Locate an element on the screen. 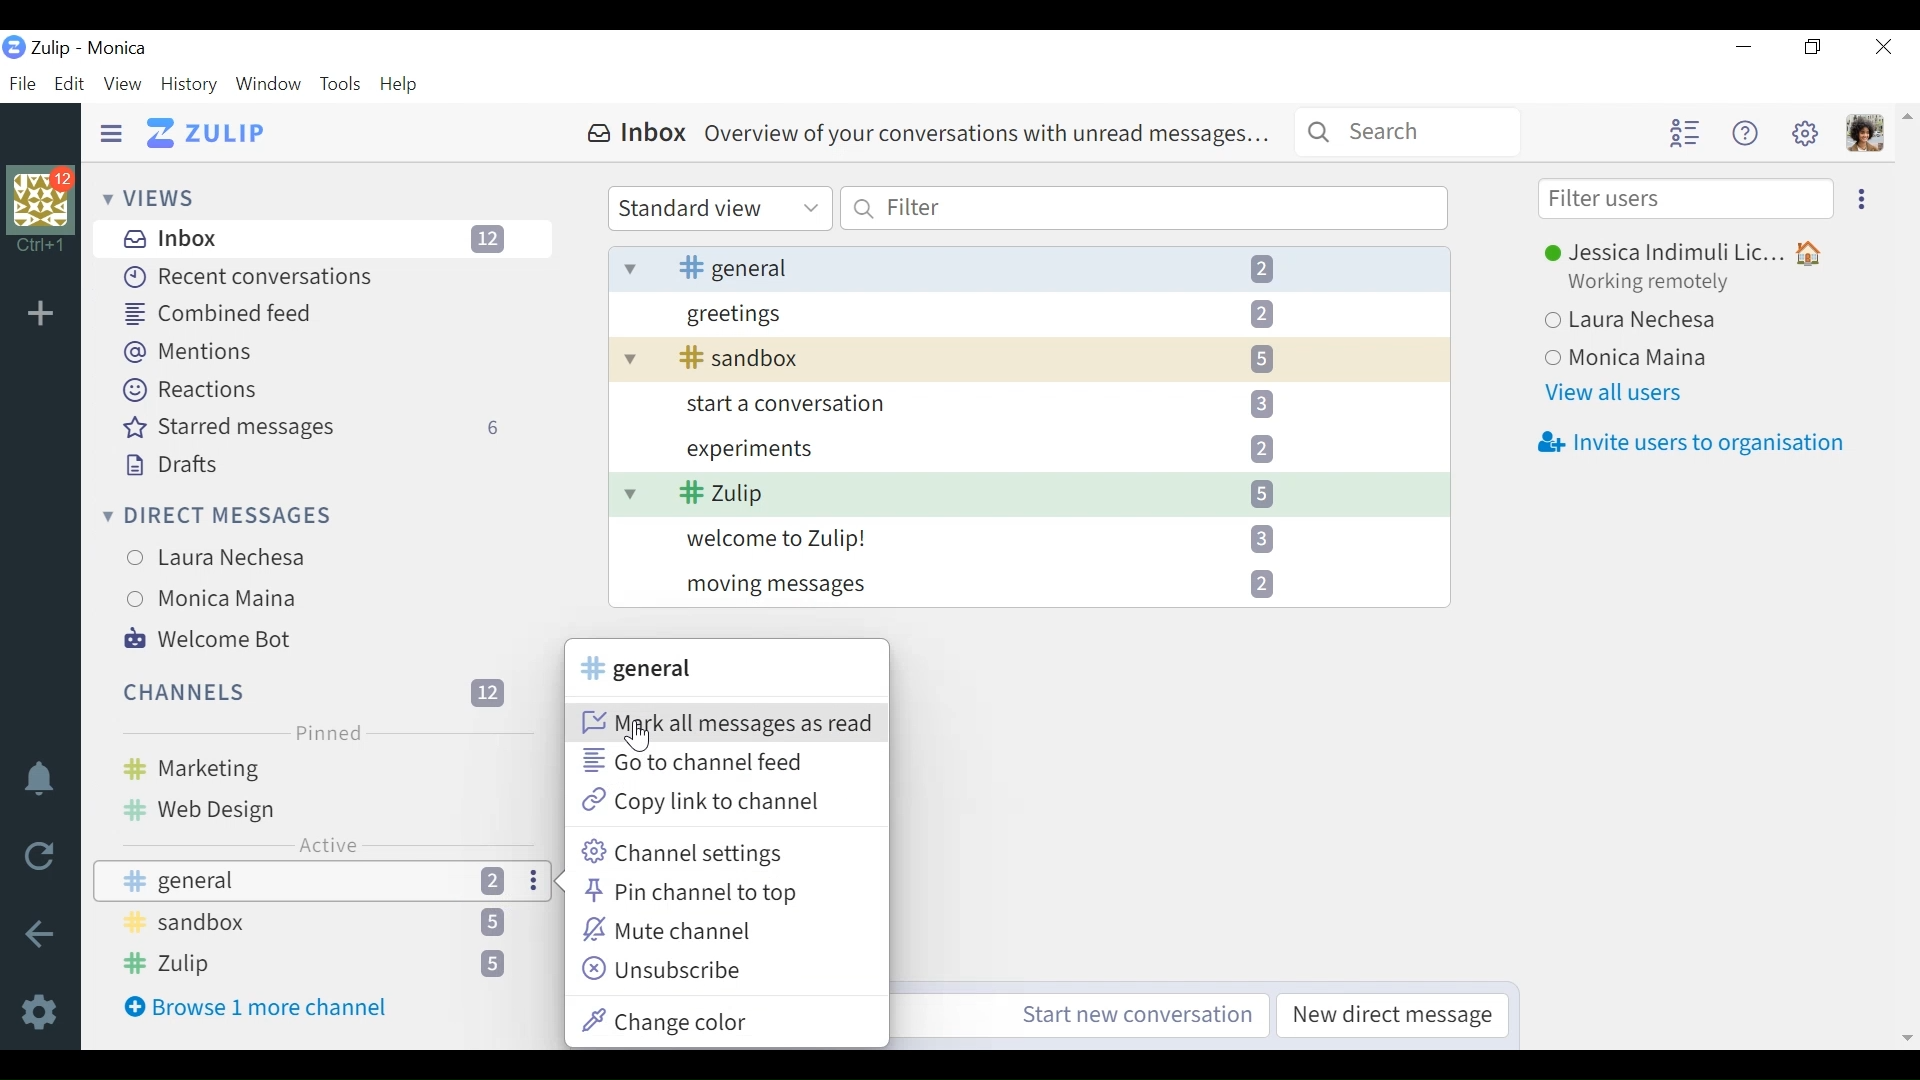 The height and width of the screenshot is (1080, 1920). Window is located at coordinates (269, 86).